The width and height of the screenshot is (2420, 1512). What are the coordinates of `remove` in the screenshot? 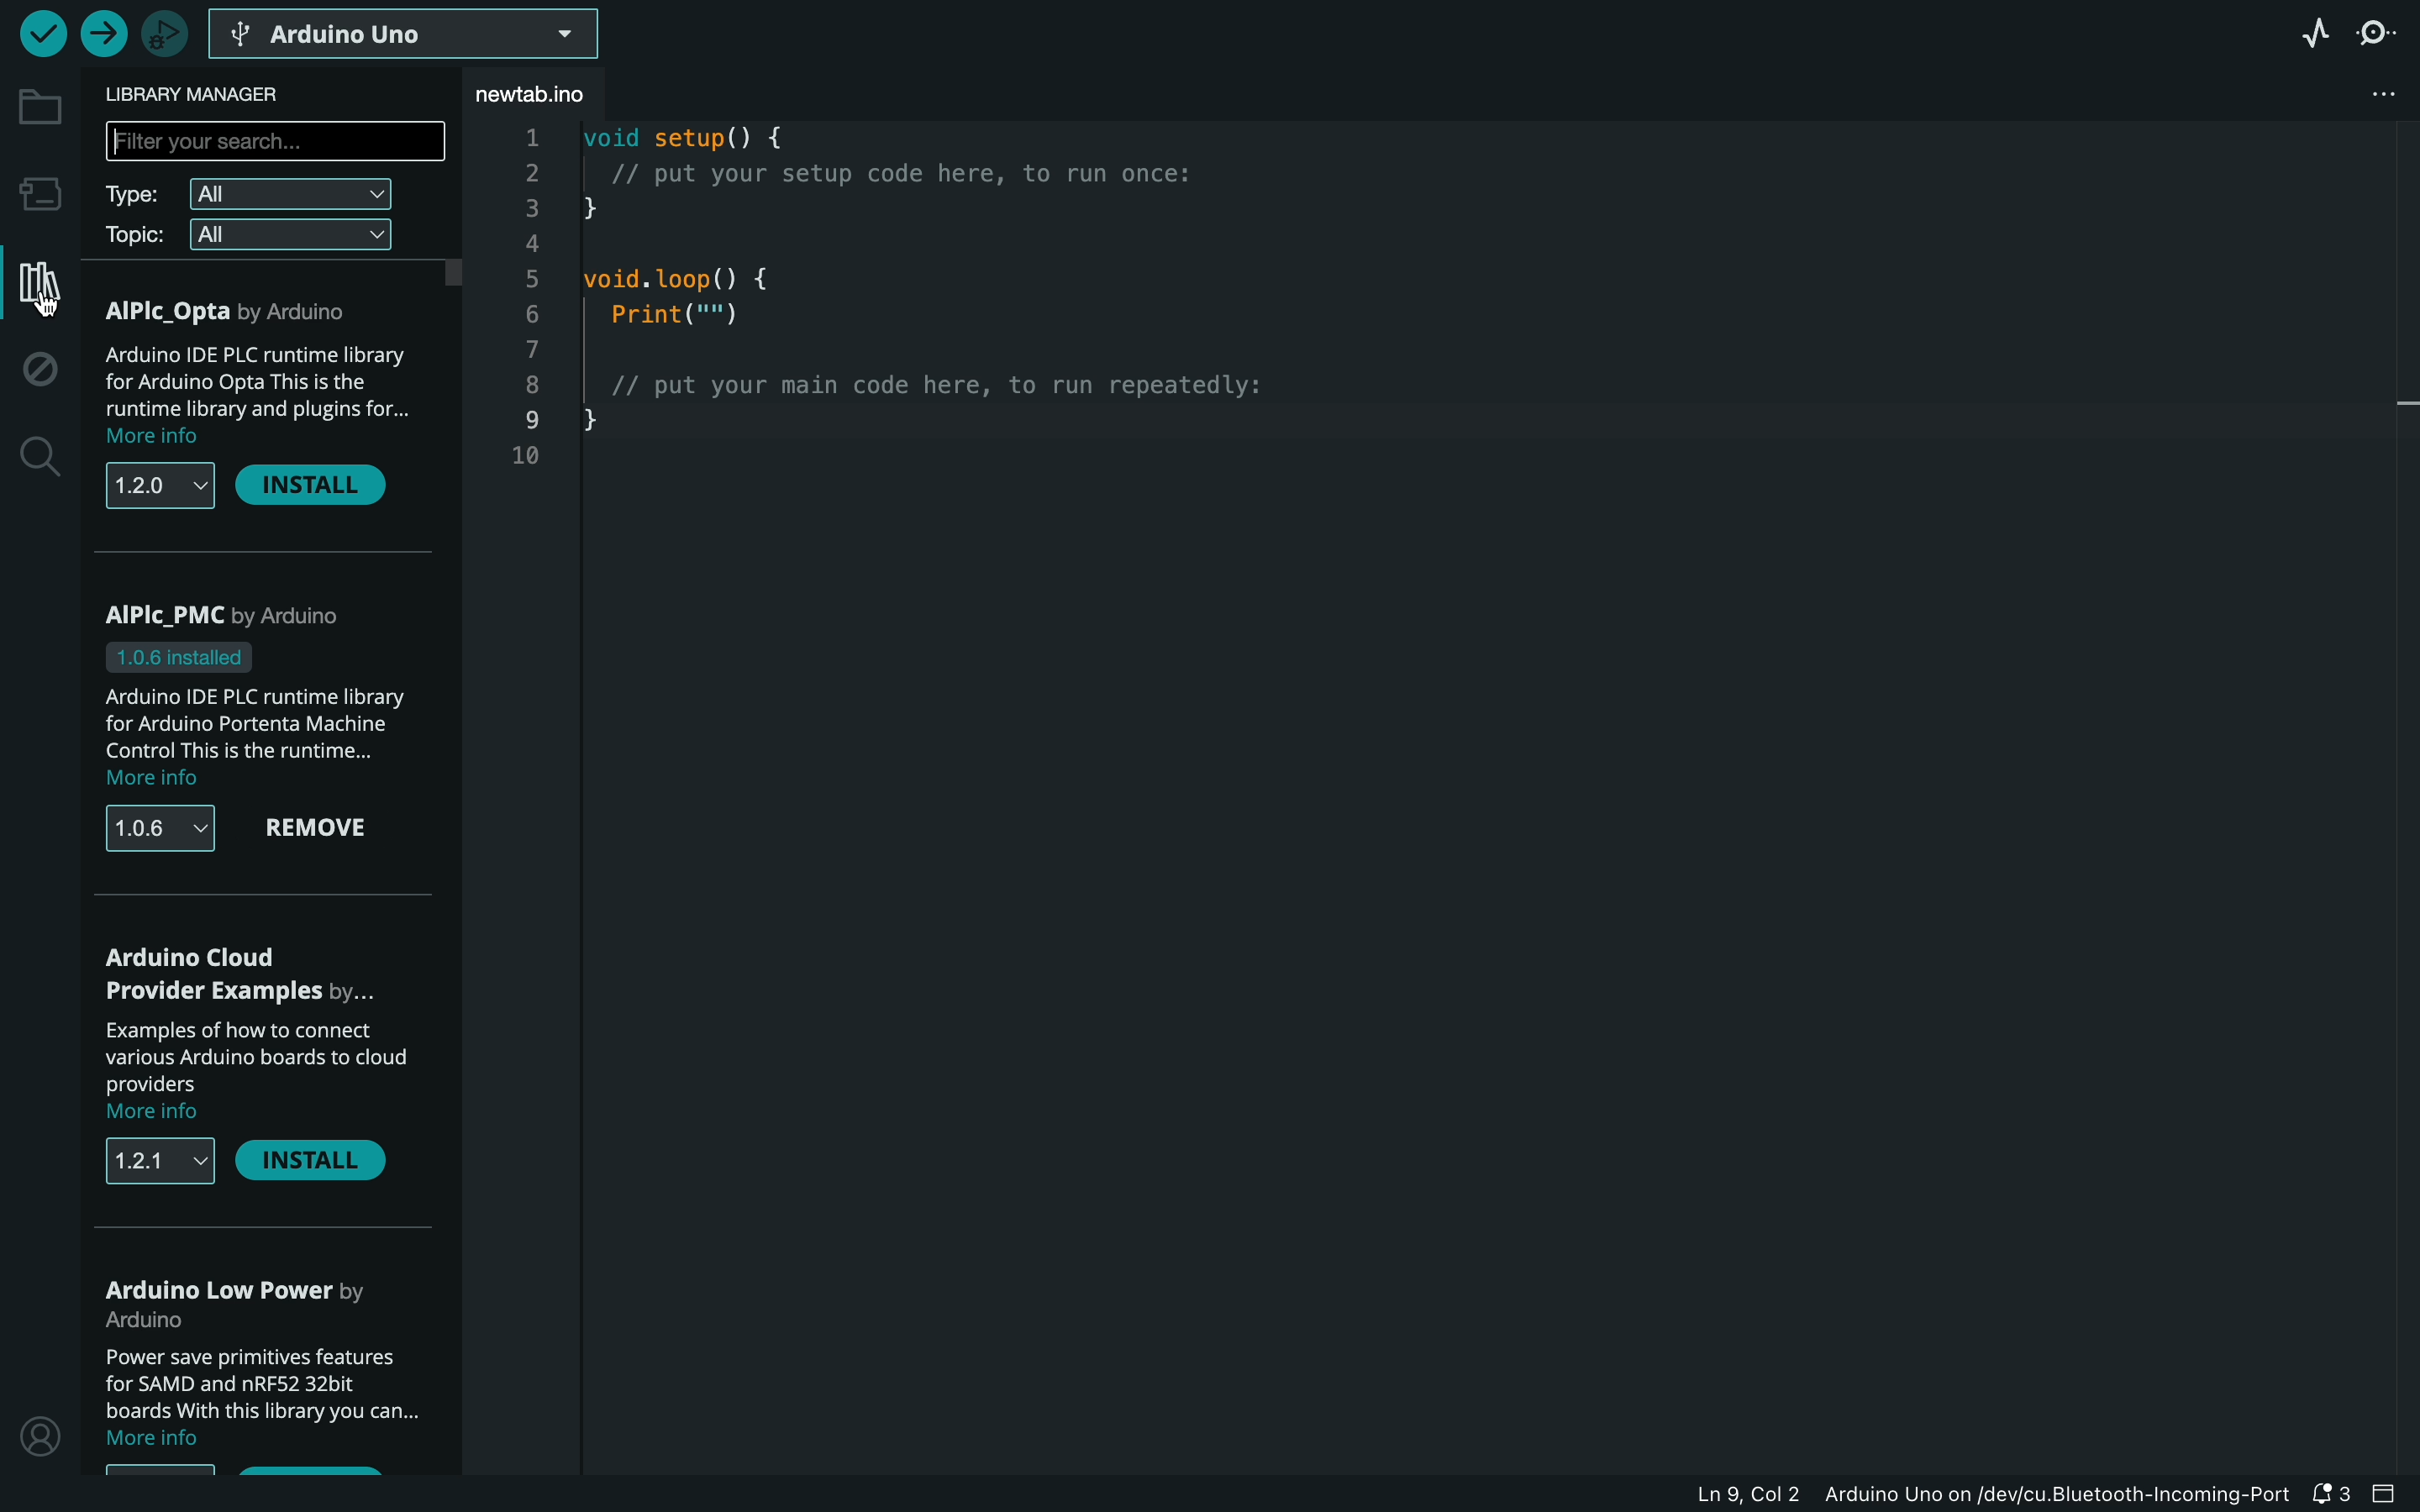 It's located at (326, 829).